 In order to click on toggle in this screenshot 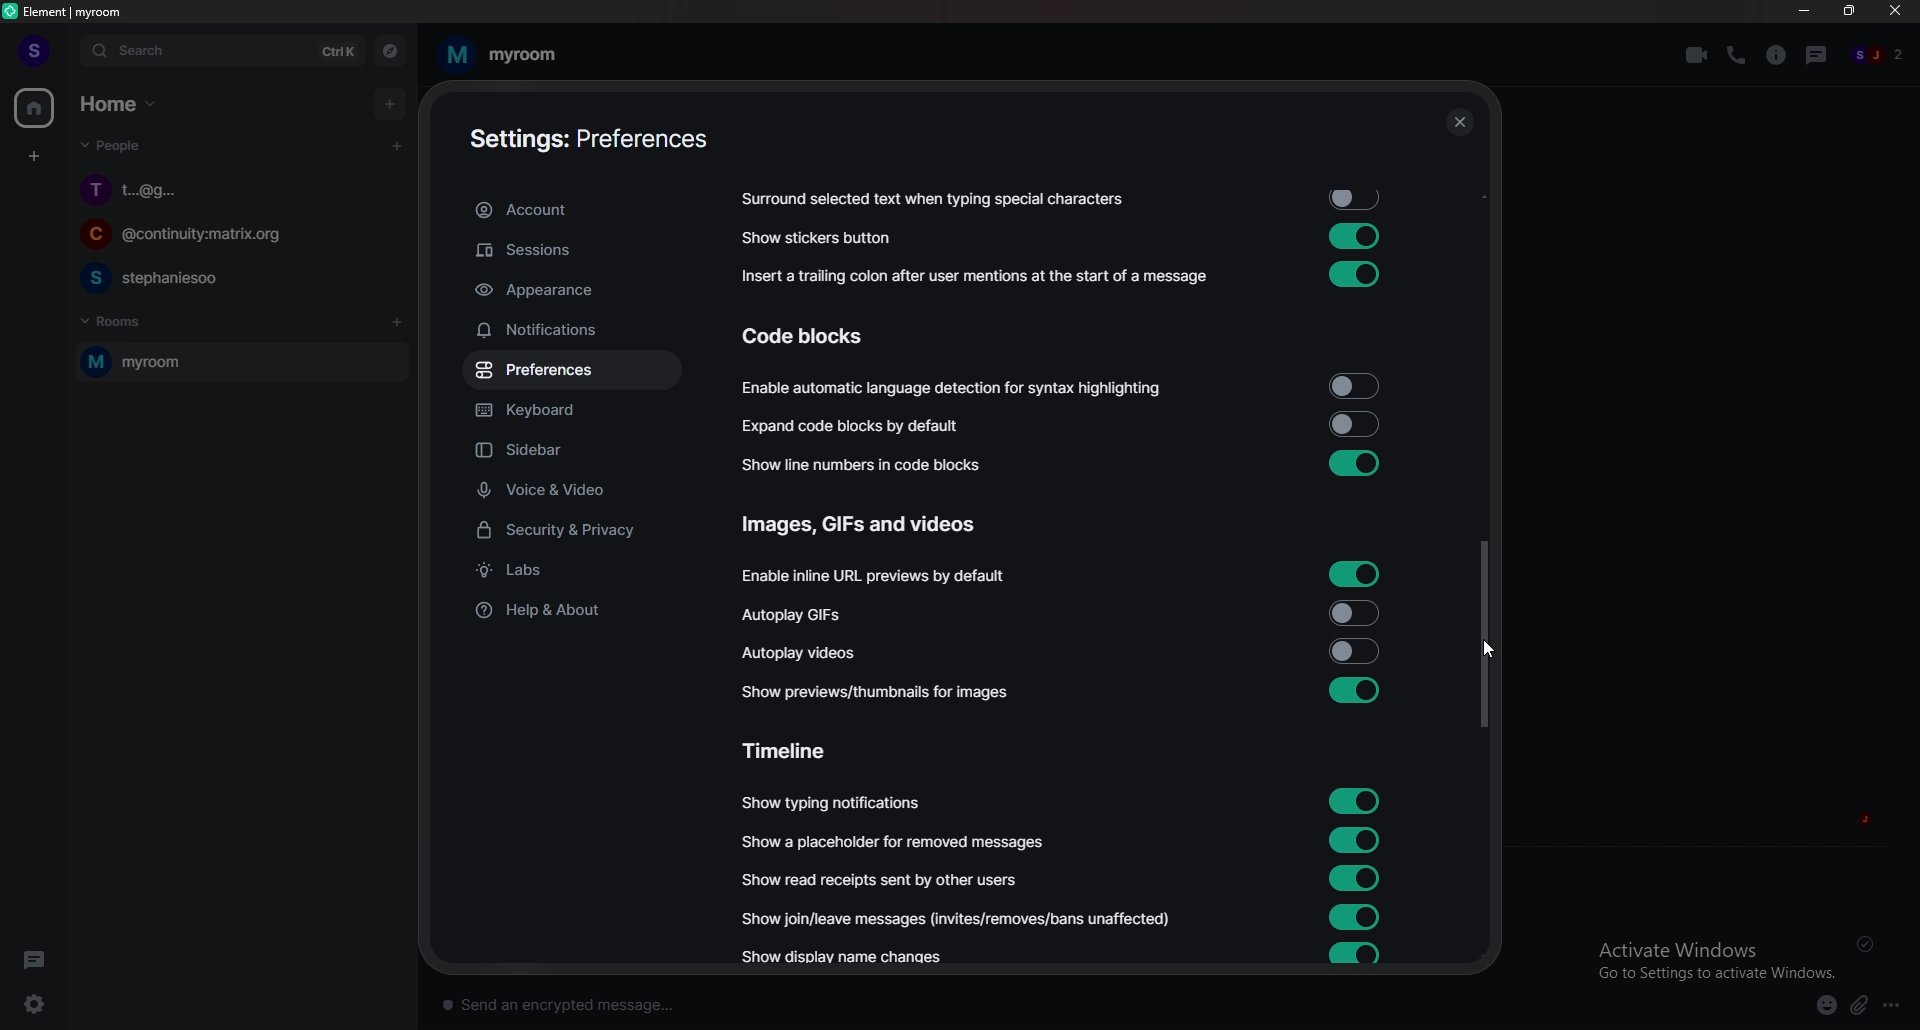, I will do `click(1352, 387)`.